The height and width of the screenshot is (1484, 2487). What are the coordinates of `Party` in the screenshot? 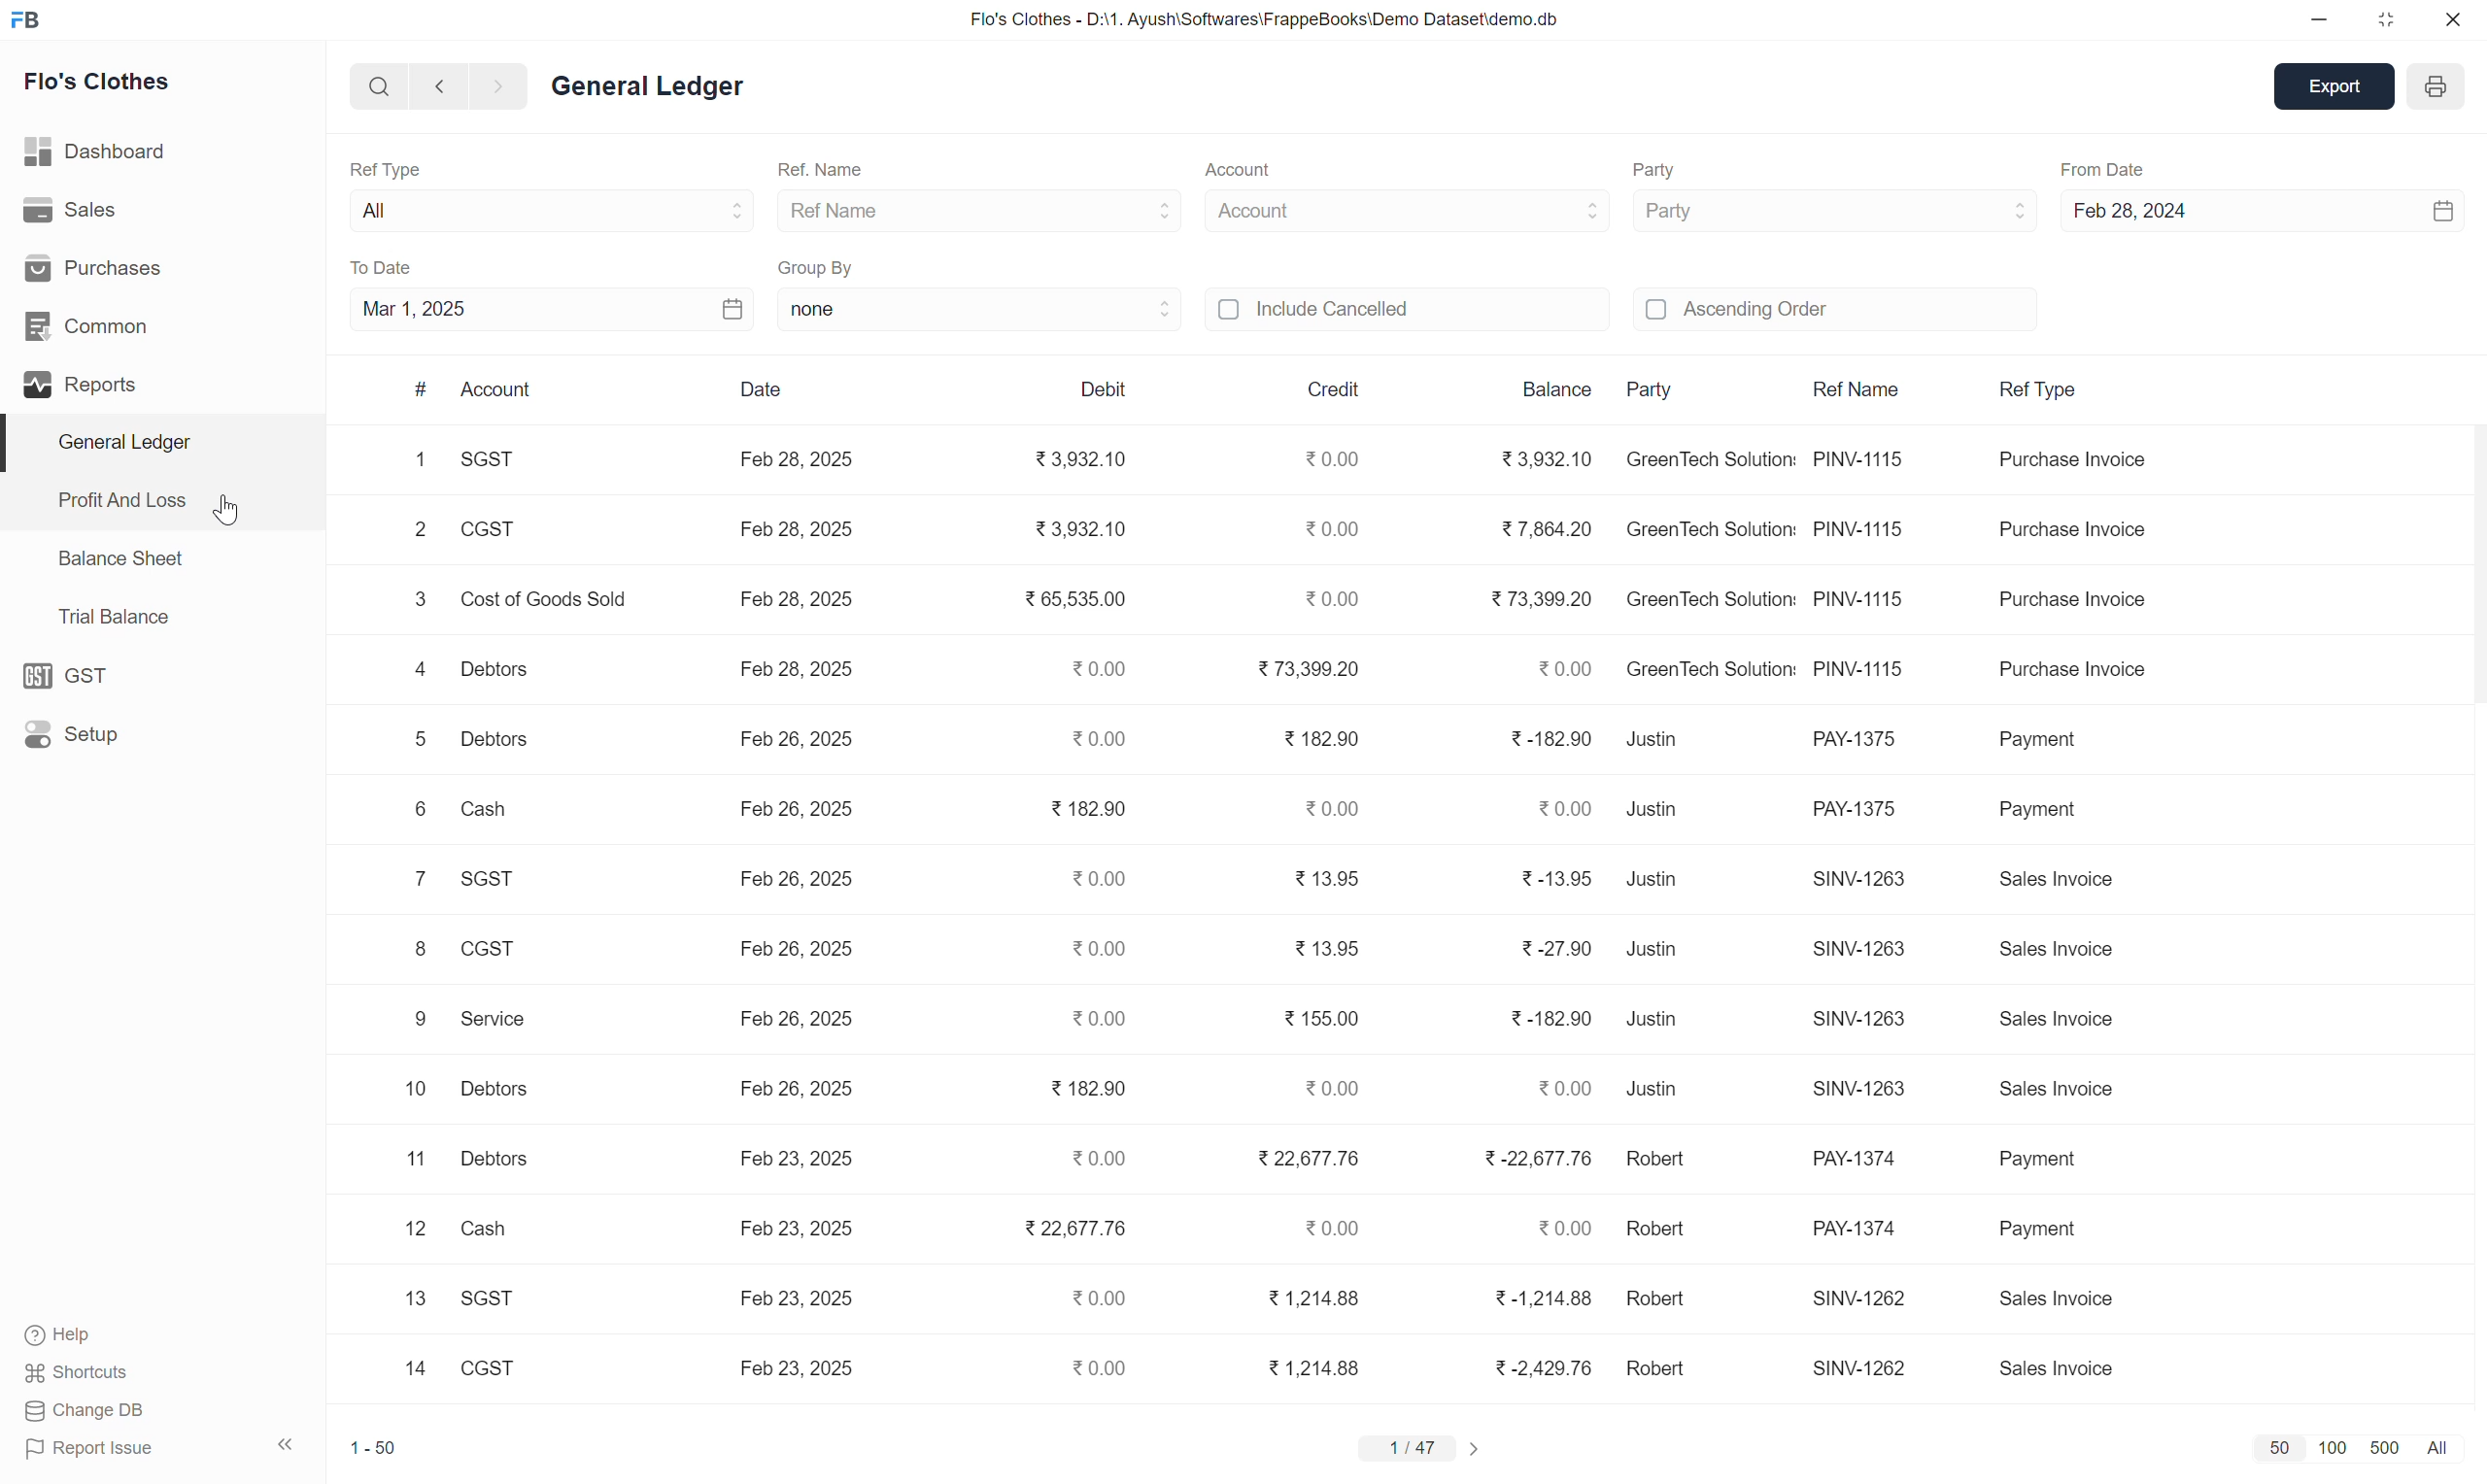 It's located at (1694, 214).